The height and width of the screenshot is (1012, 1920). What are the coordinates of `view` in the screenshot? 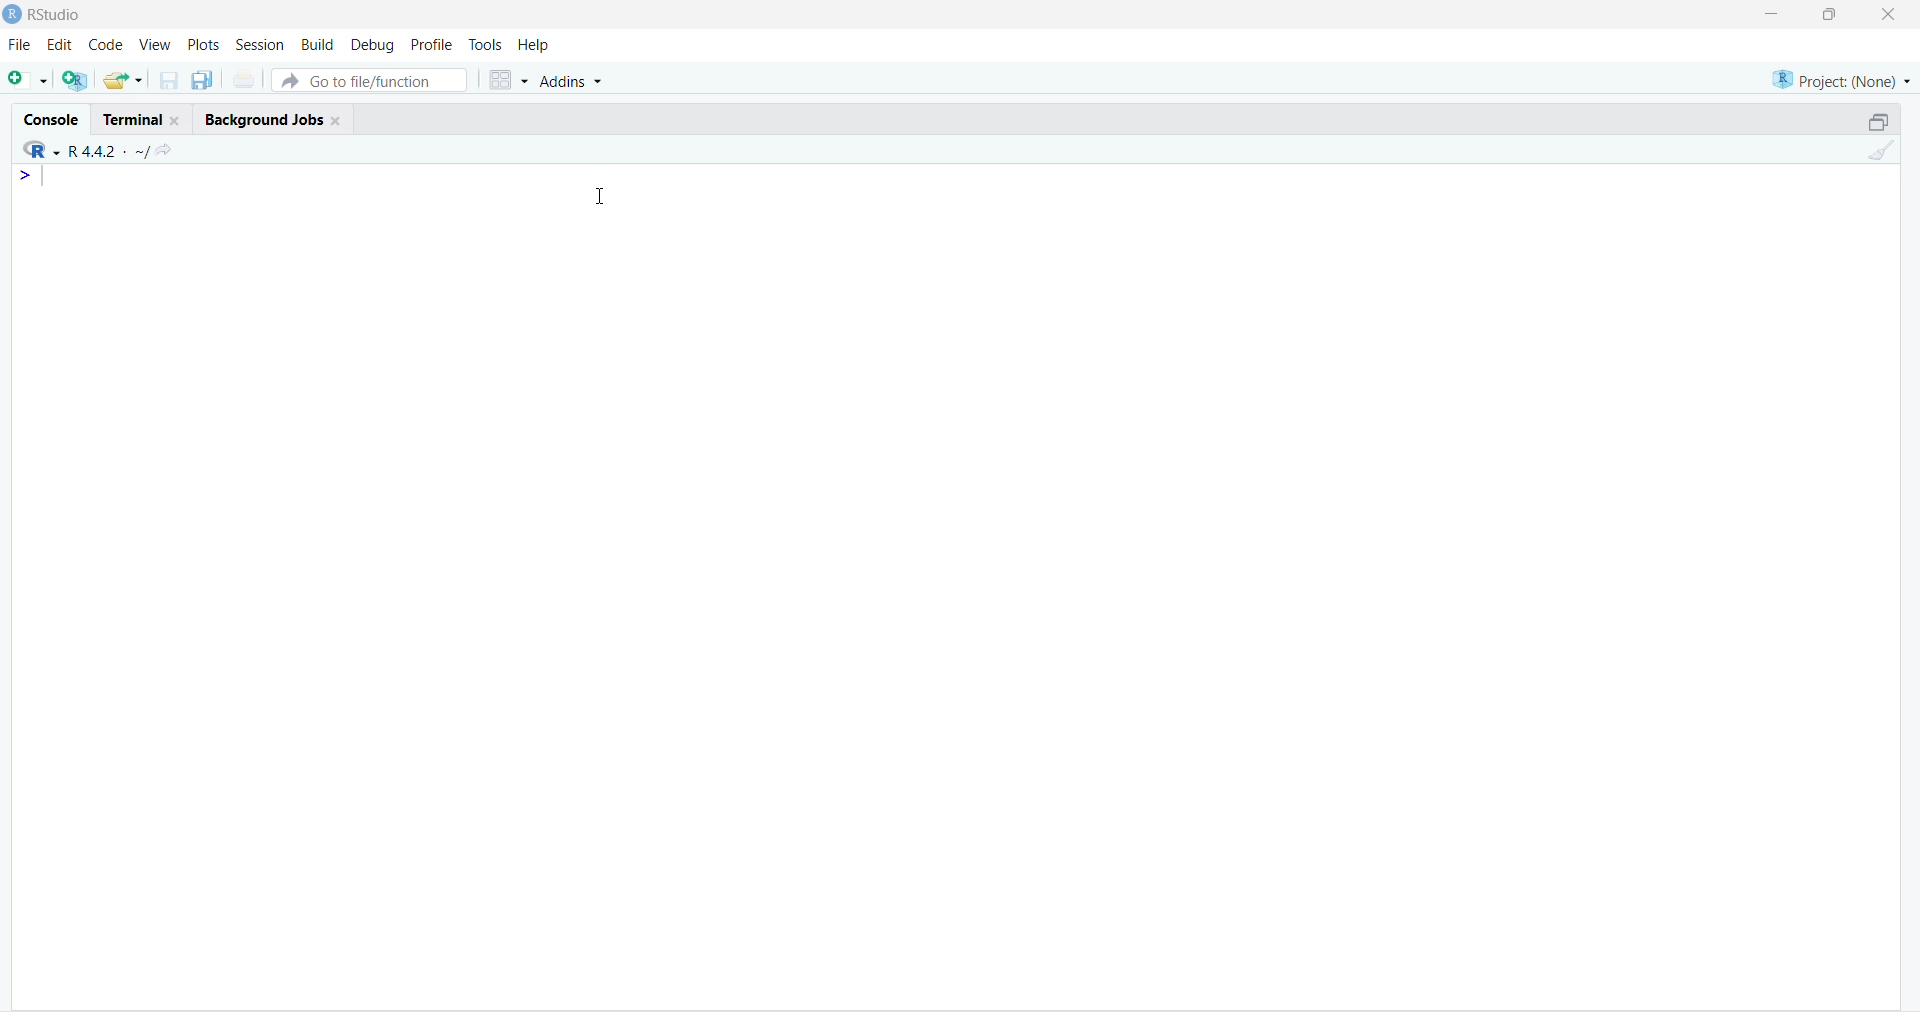 It's located at (155, 45).